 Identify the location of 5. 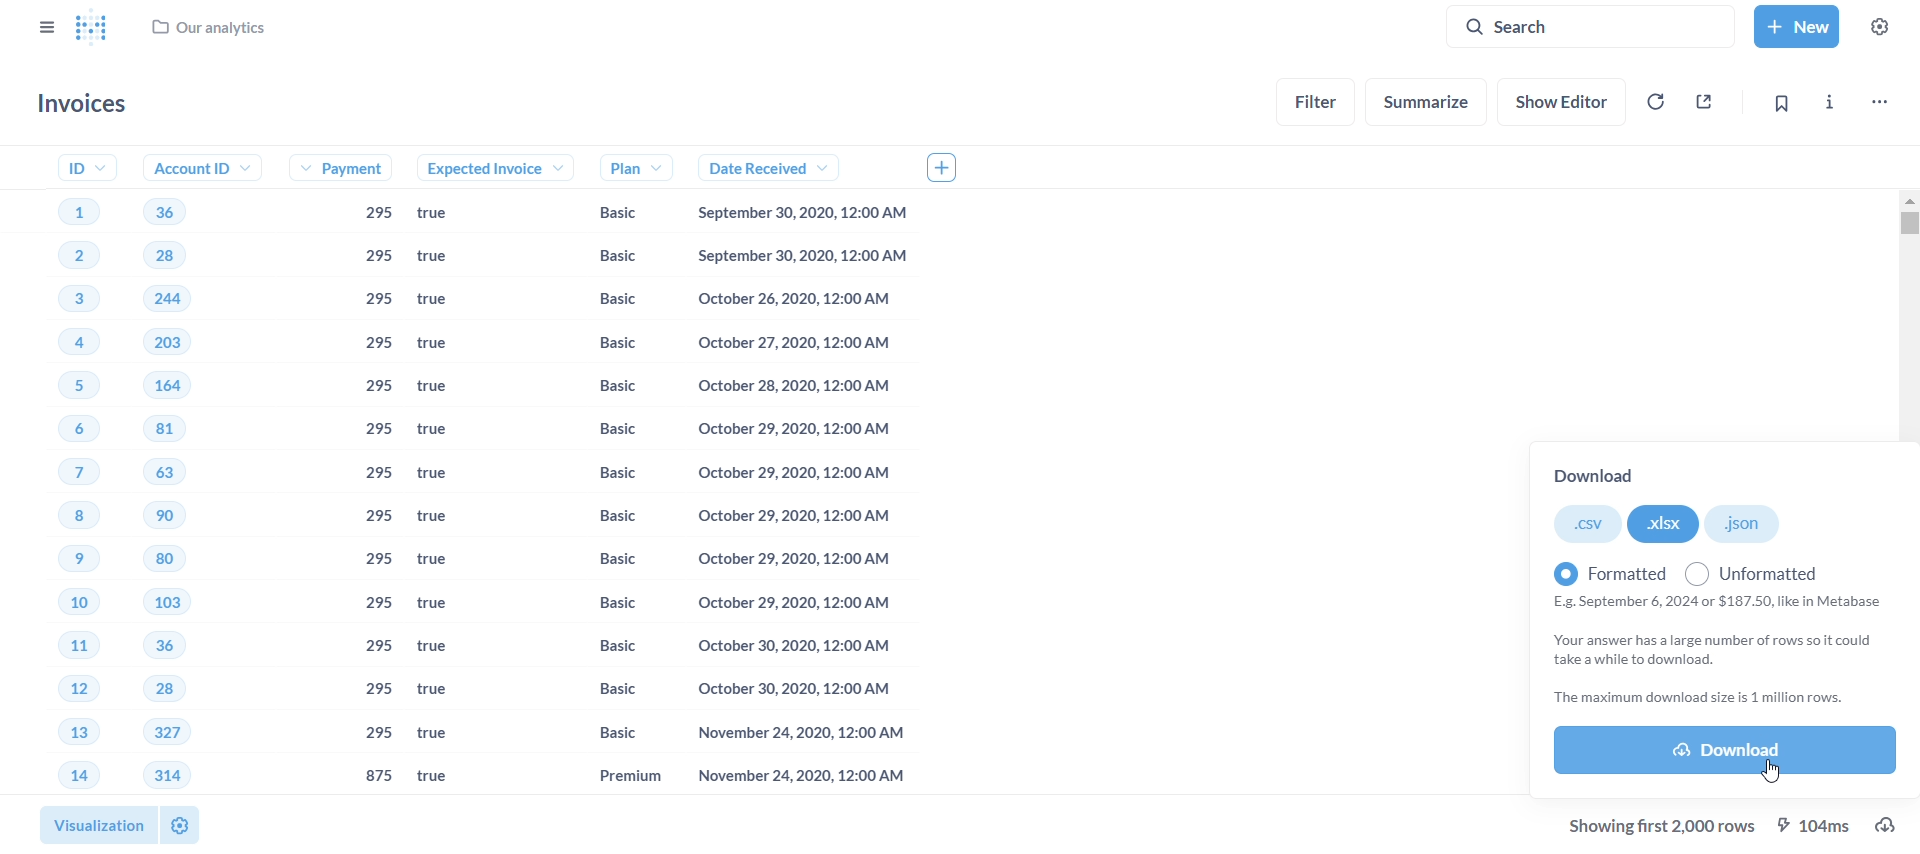
(68, 384).